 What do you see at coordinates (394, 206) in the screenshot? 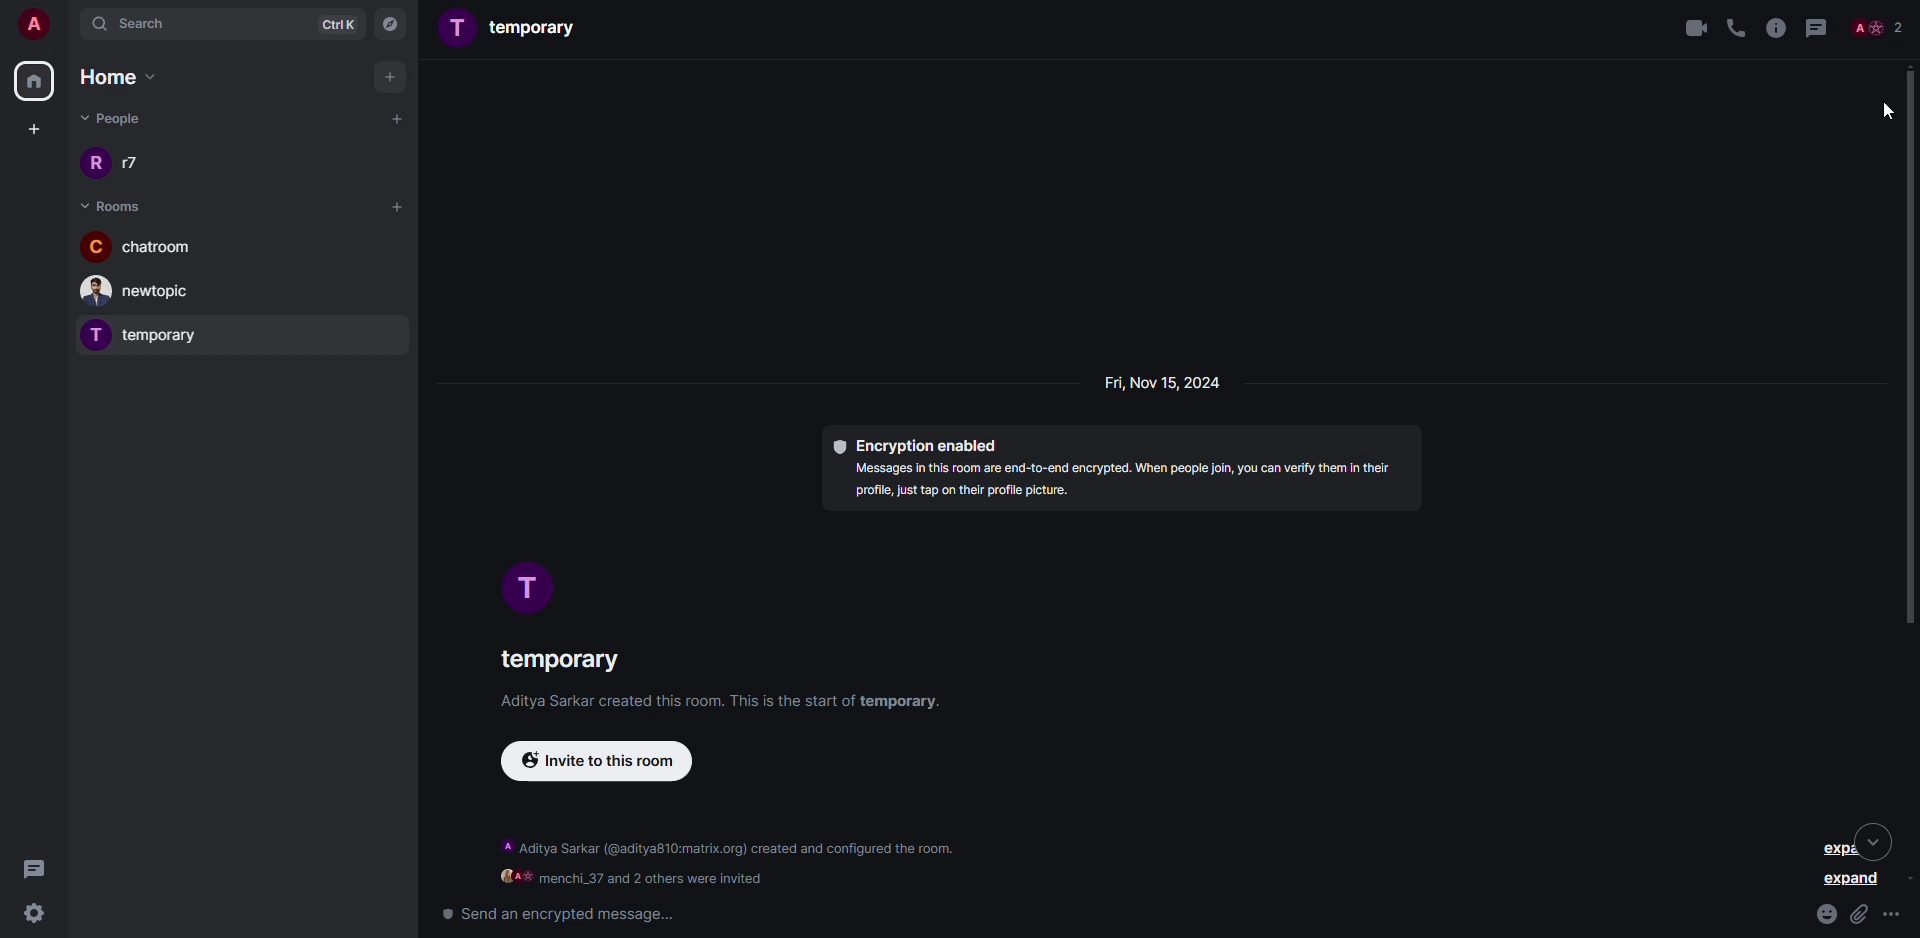
I see `add` at bounding box center [394, 206].